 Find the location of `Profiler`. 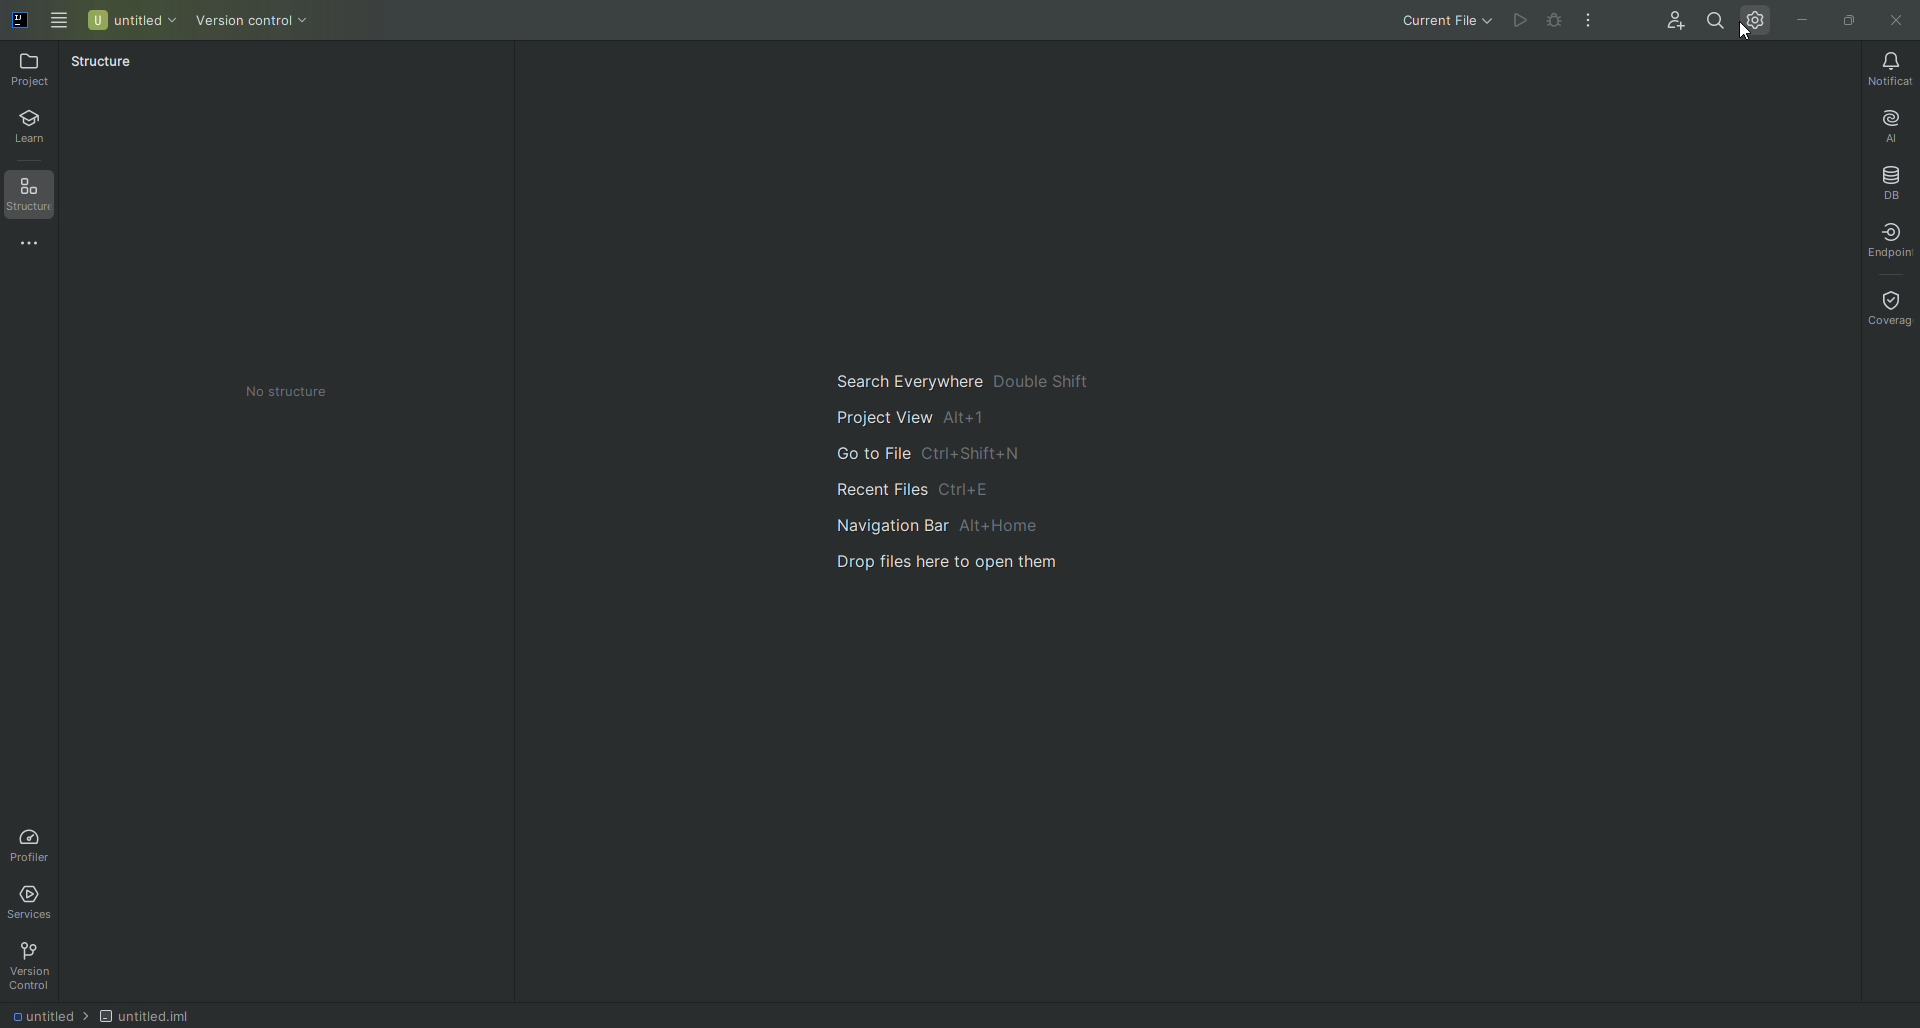

Profiler is located at coordinates (36, 841).